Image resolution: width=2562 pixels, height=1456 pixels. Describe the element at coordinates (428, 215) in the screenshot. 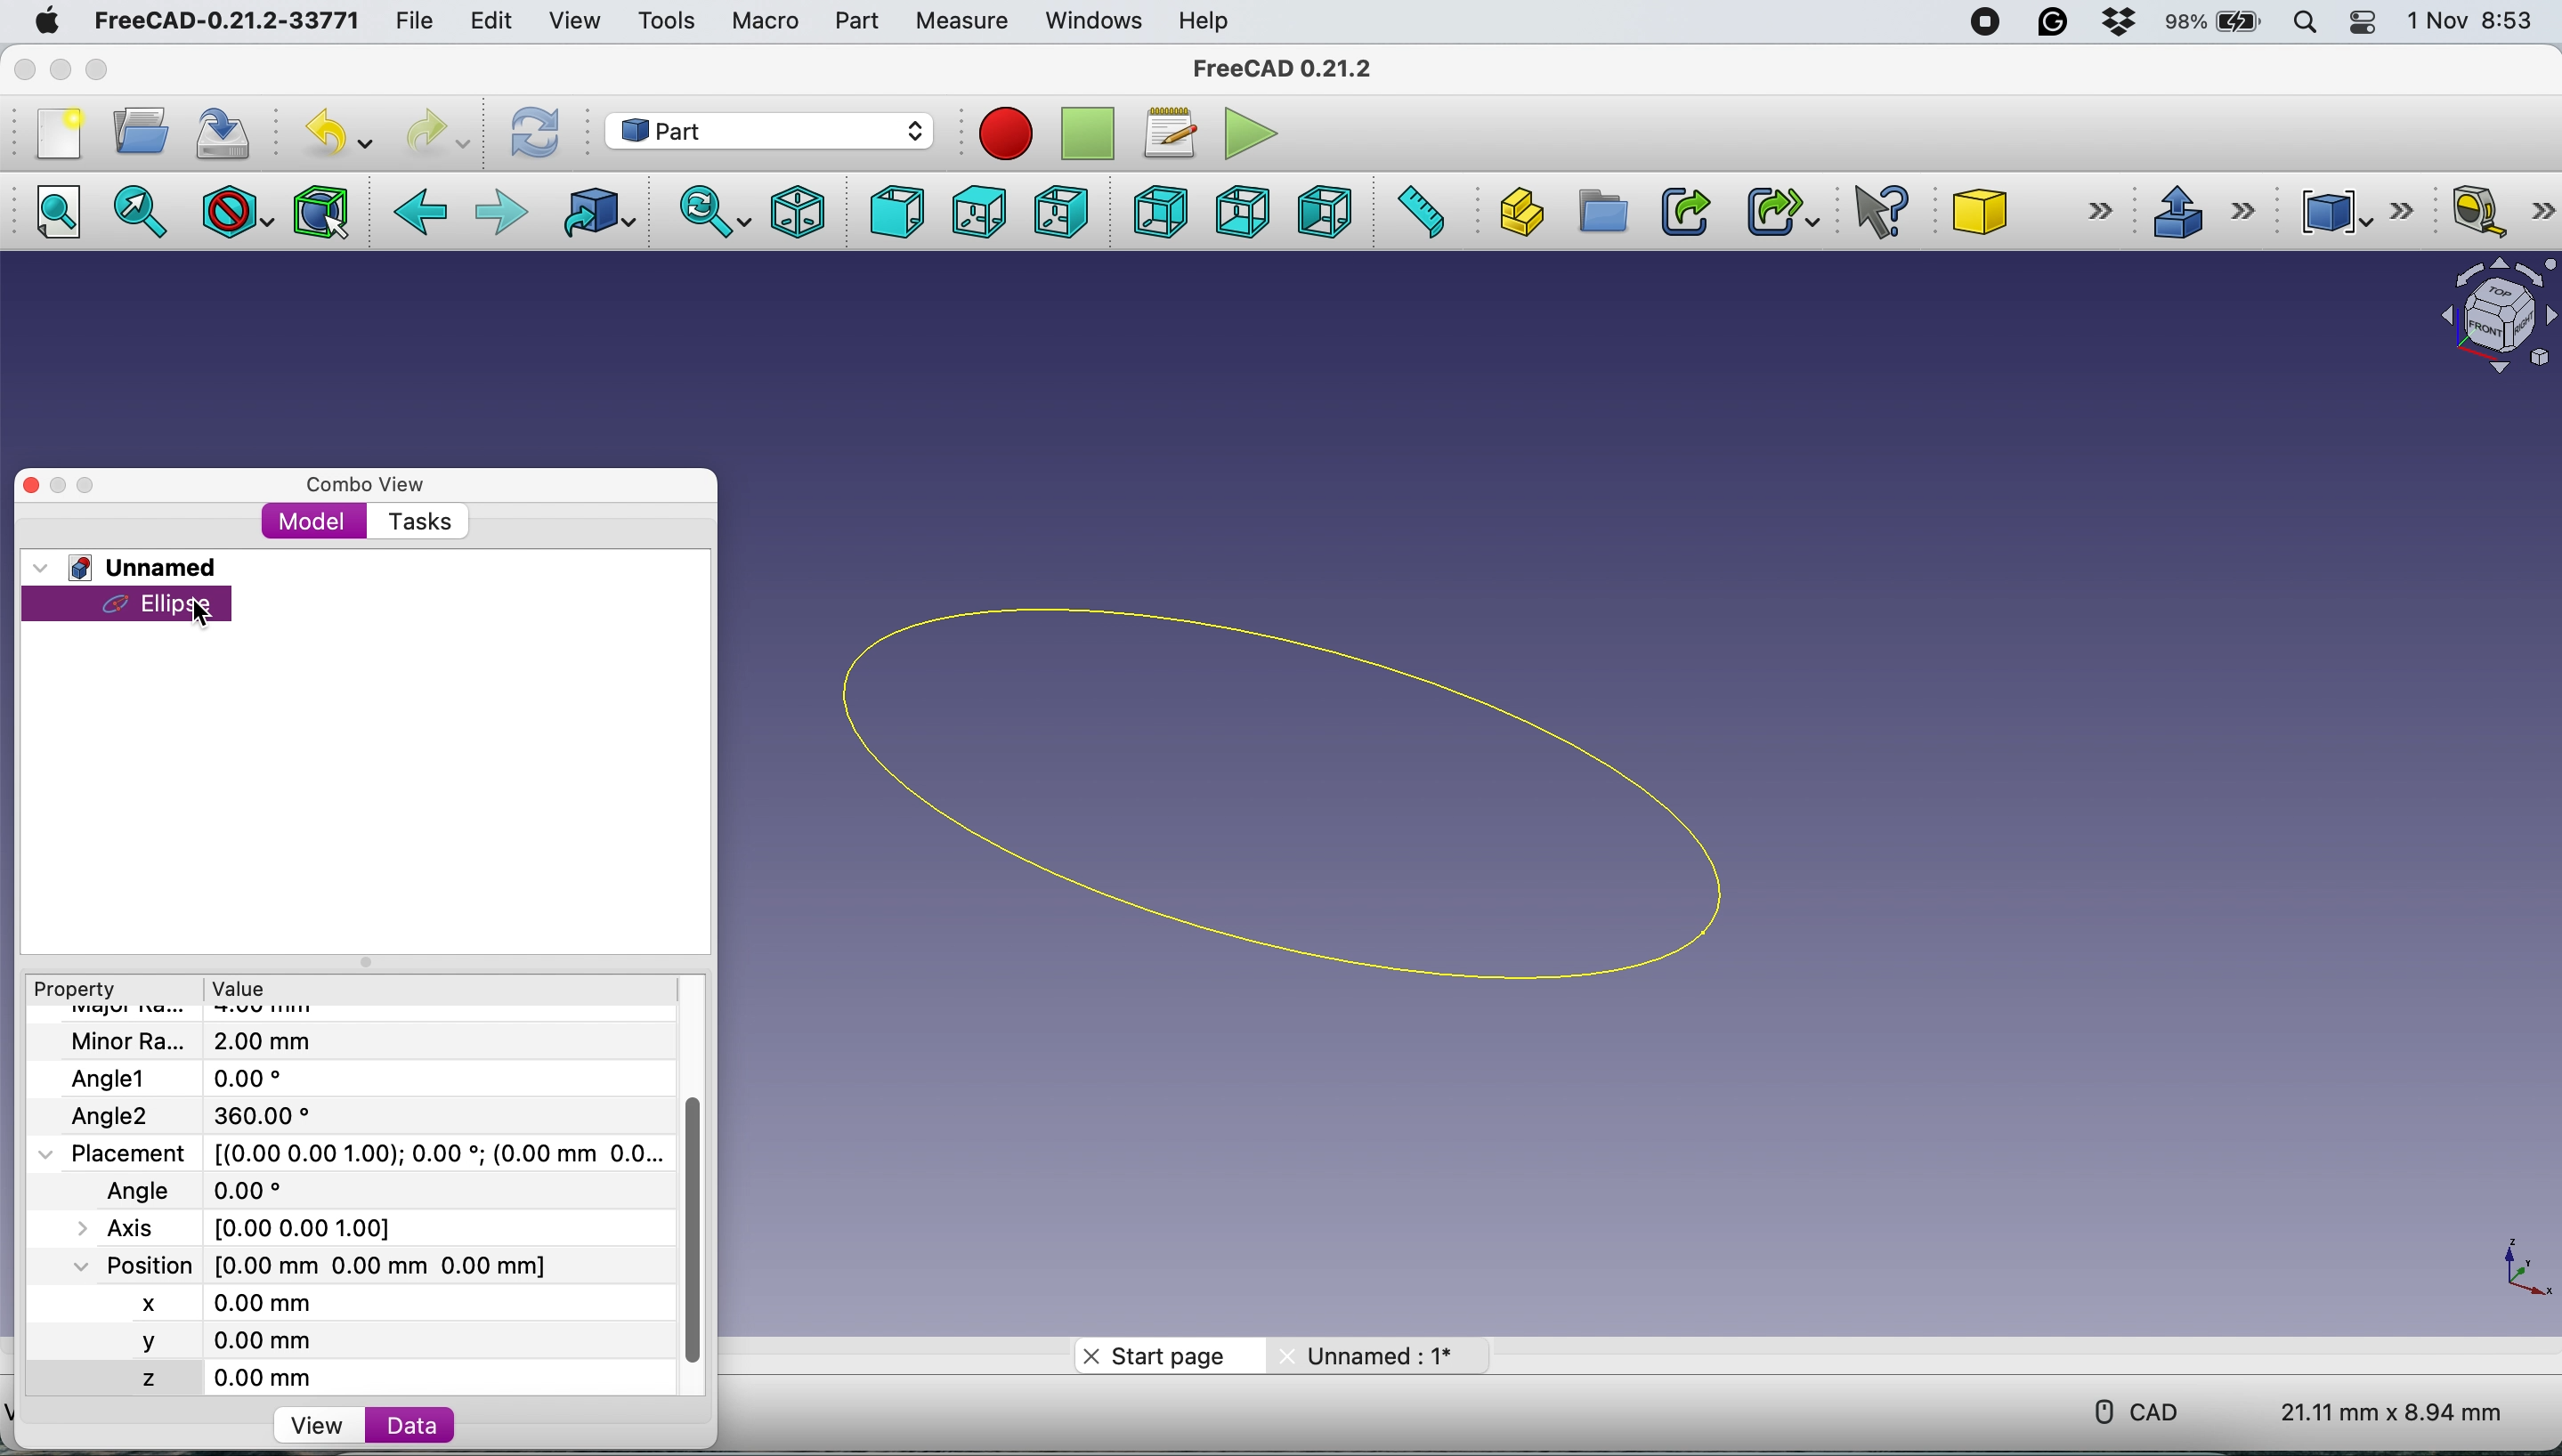

I see `backward` at that location.